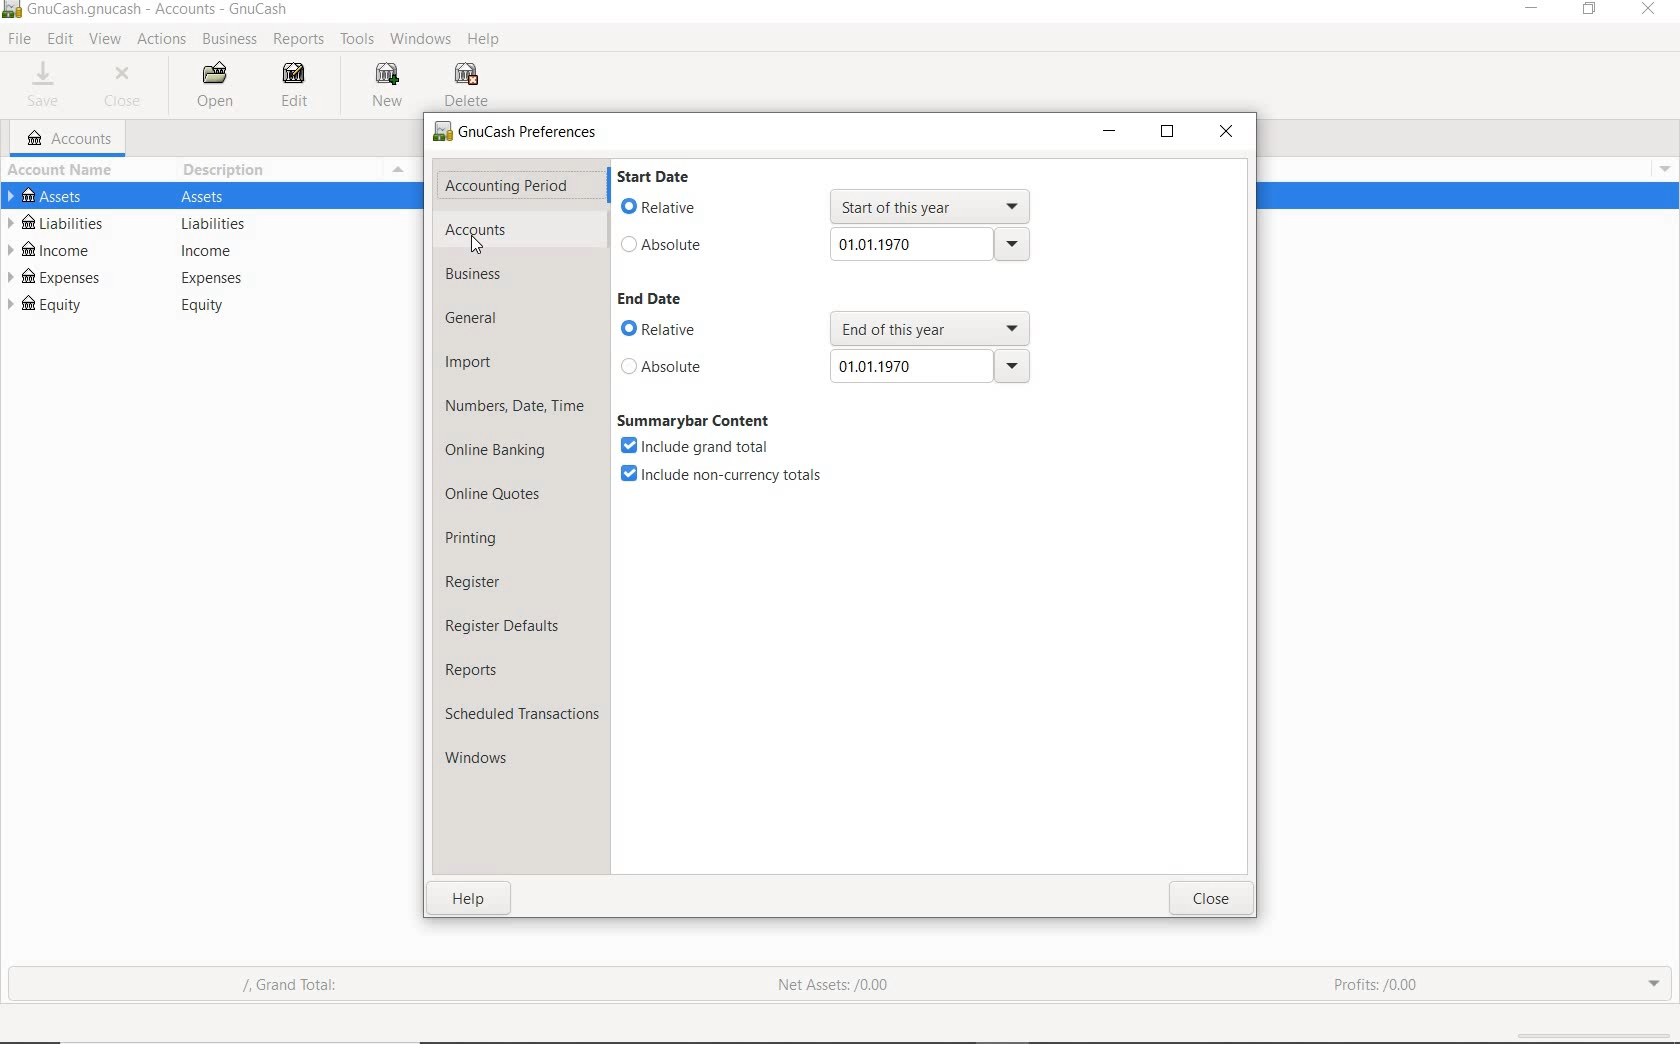 This screenshot has height=1044, width=1680. I want to click on accounting period, so click(507, 185).